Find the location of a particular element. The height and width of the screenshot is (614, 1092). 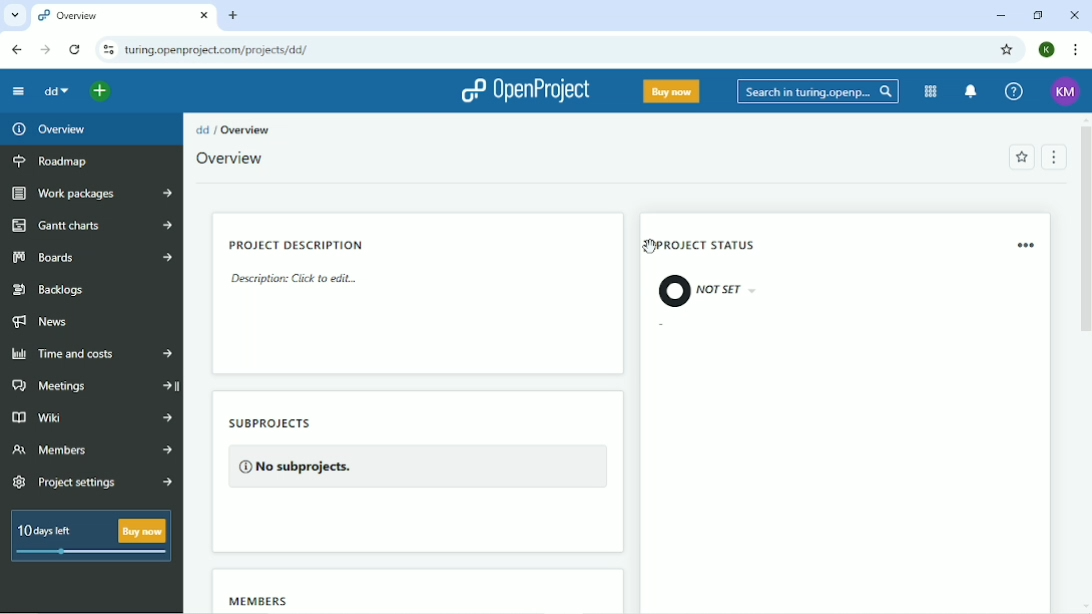

Members is located at coordinates (259, 600).